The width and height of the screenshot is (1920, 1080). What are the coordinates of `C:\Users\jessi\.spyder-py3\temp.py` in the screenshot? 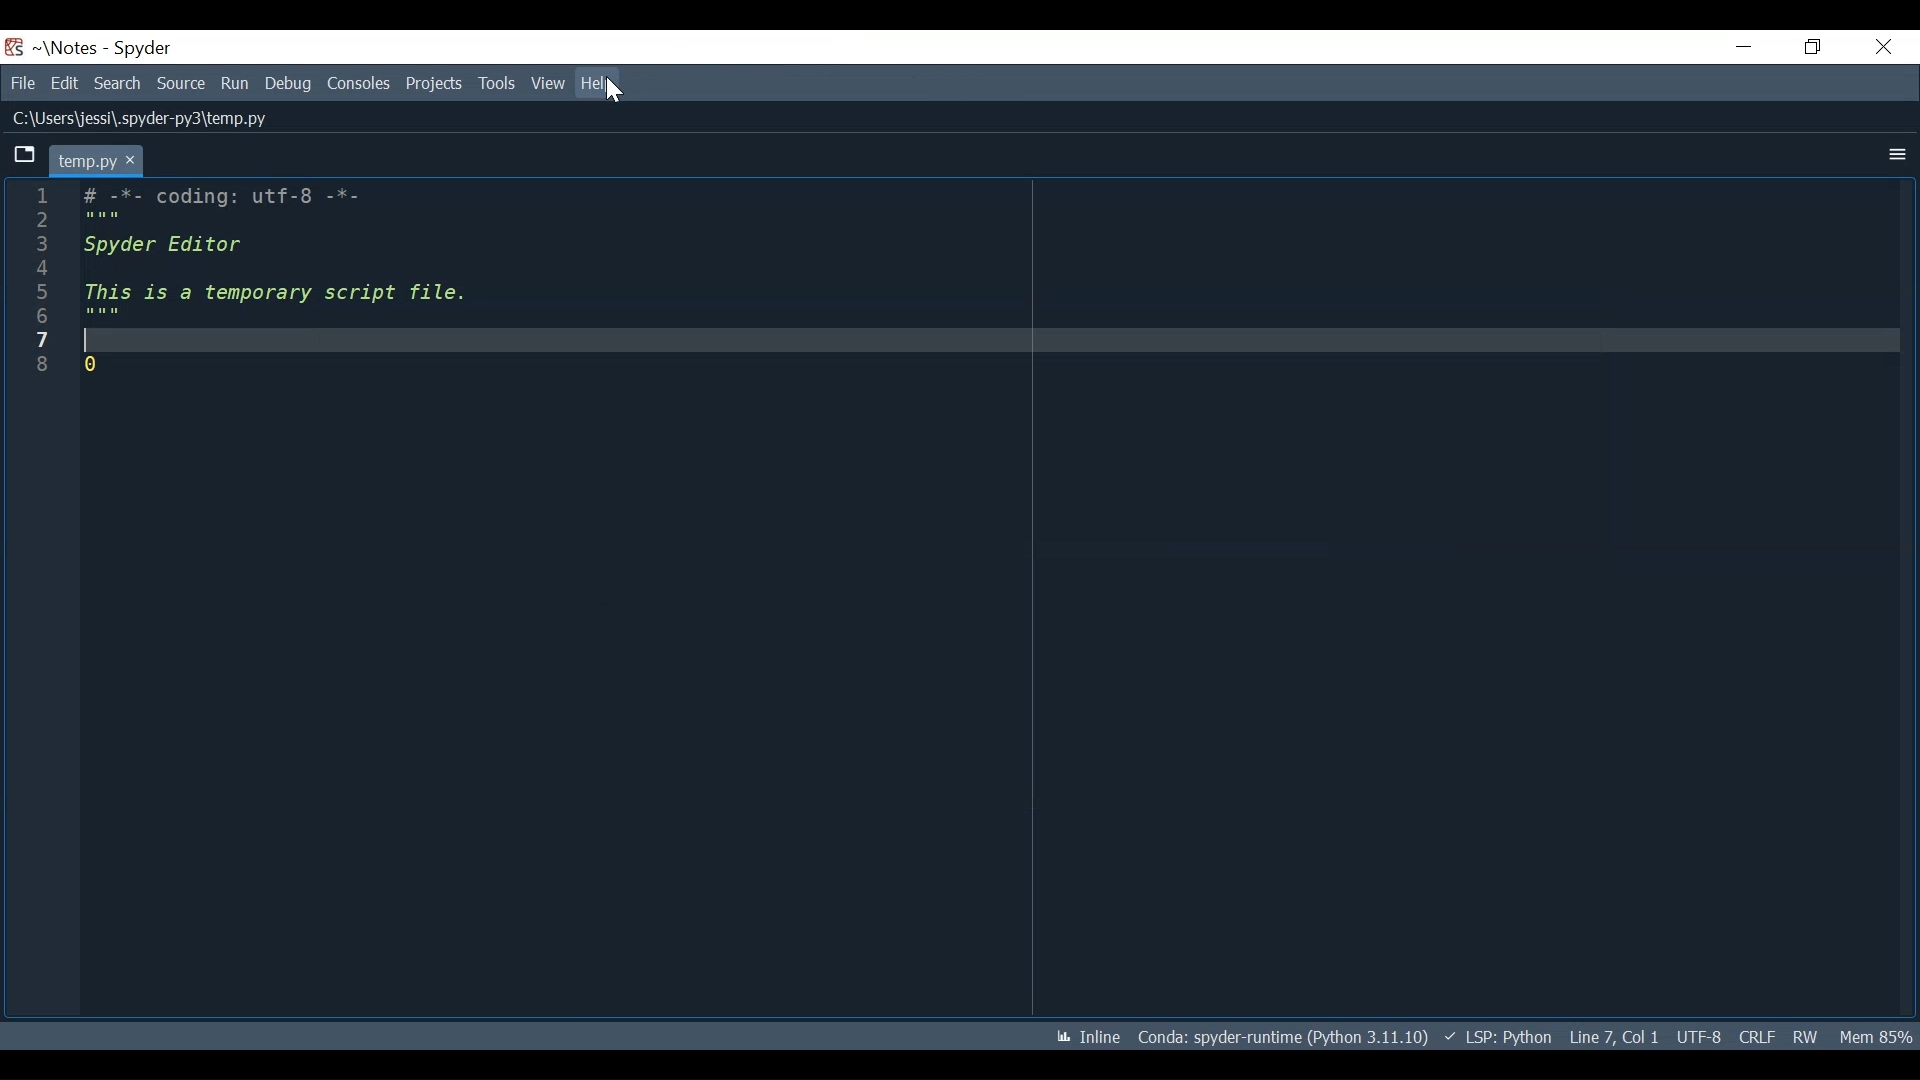 It's located at (143, 118).